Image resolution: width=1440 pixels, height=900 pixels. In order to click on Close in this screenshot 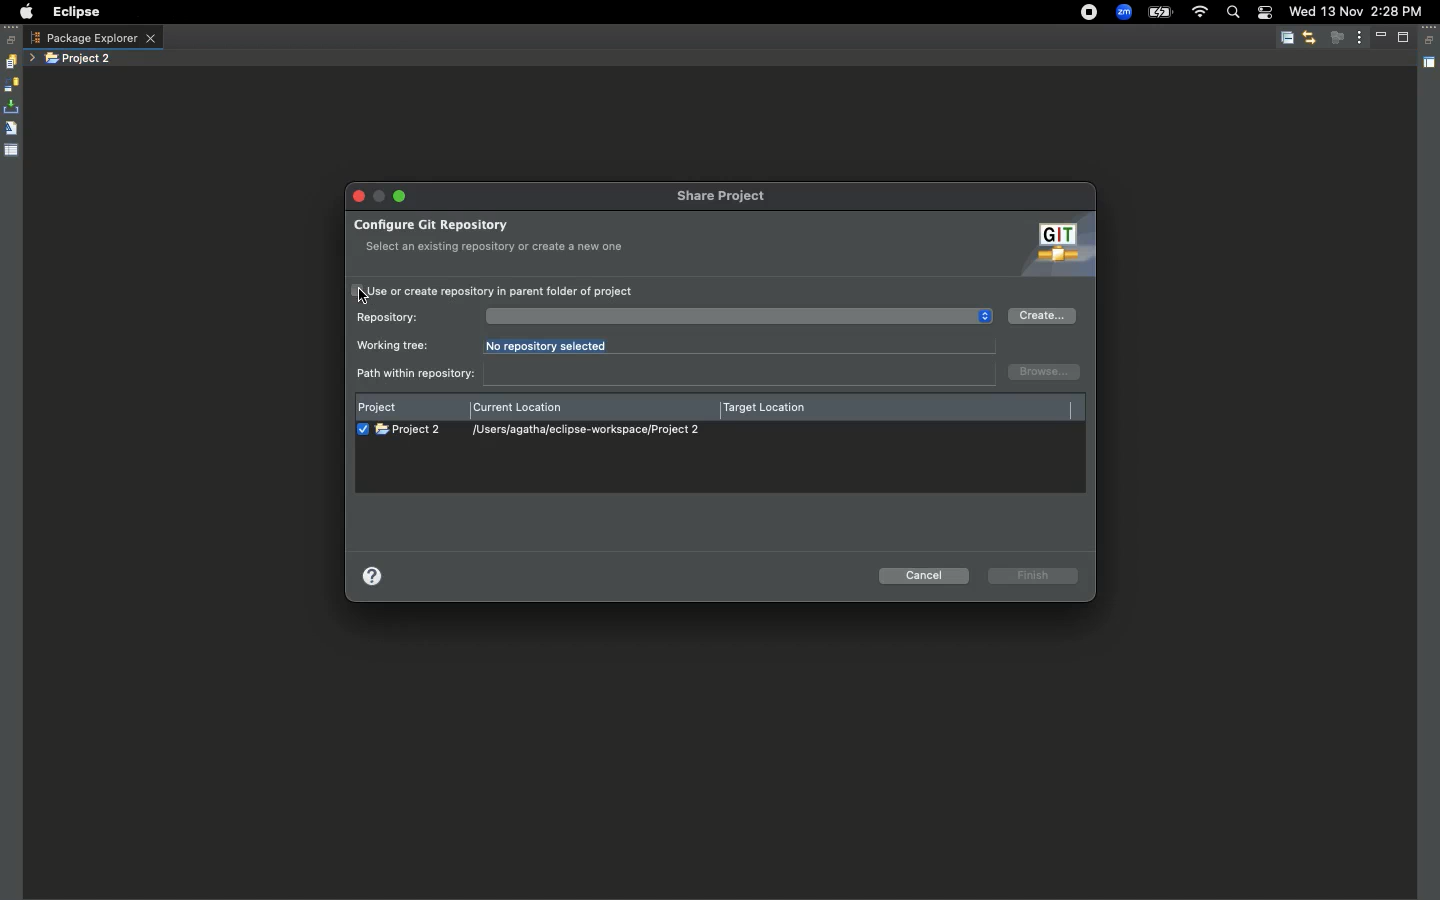, I will do `click(361, 196)`.